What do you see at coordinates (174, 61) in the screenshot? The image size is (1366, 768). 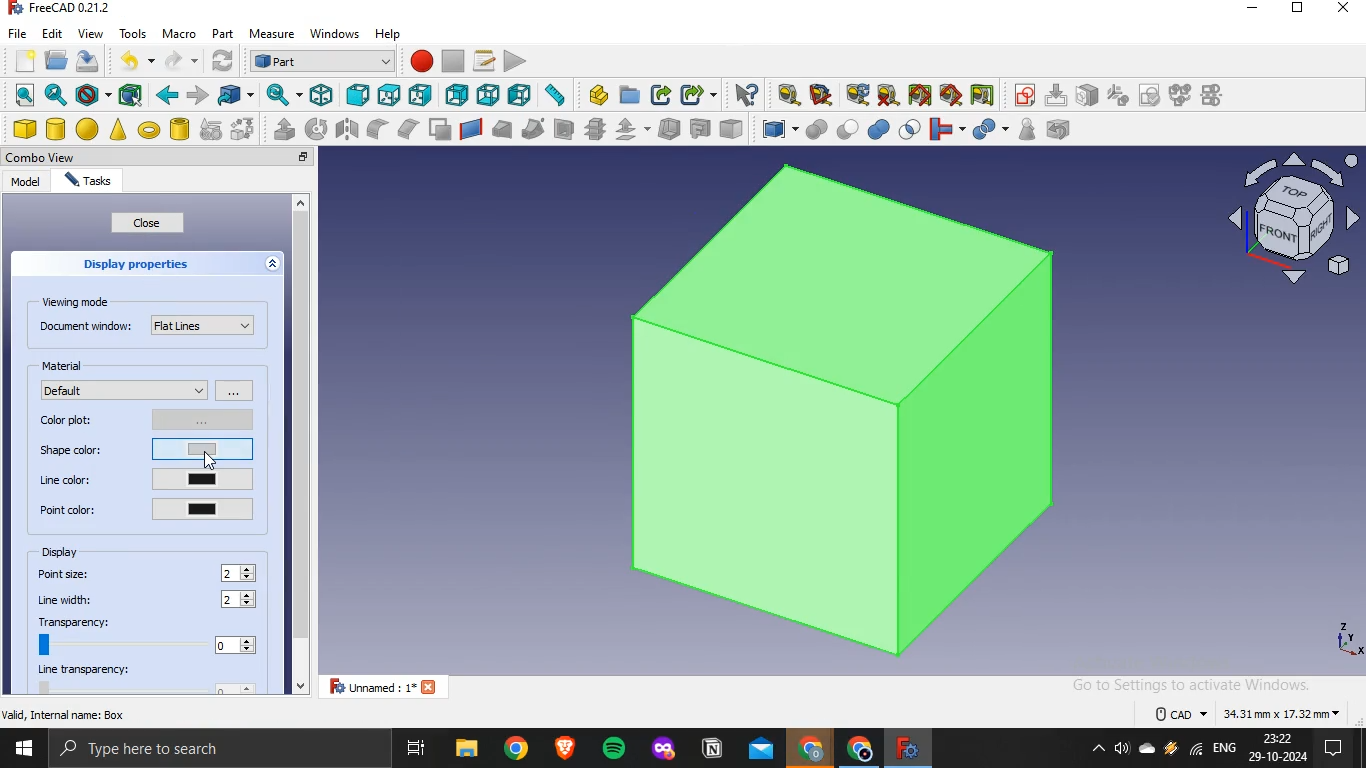 I see `redo` at bounding box center [174, 61].